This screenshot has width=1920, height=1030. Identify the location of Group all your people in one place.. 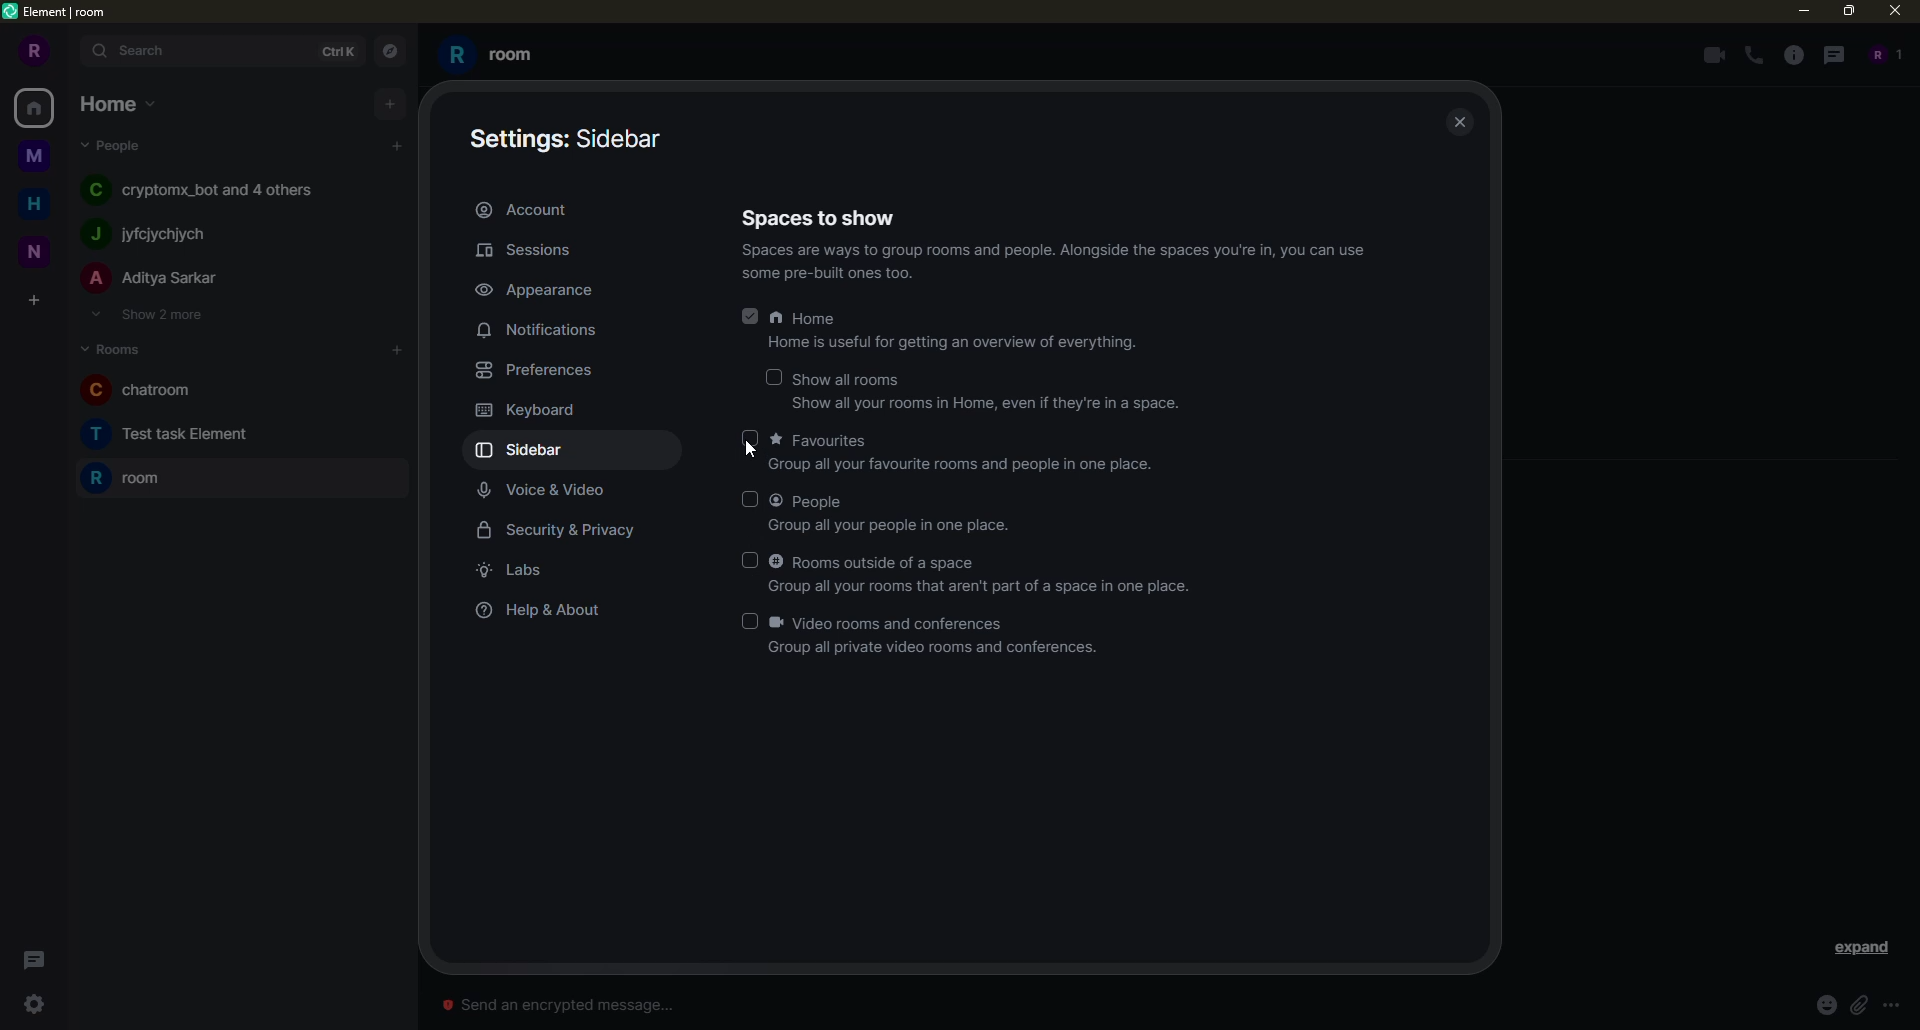
(868, 528).